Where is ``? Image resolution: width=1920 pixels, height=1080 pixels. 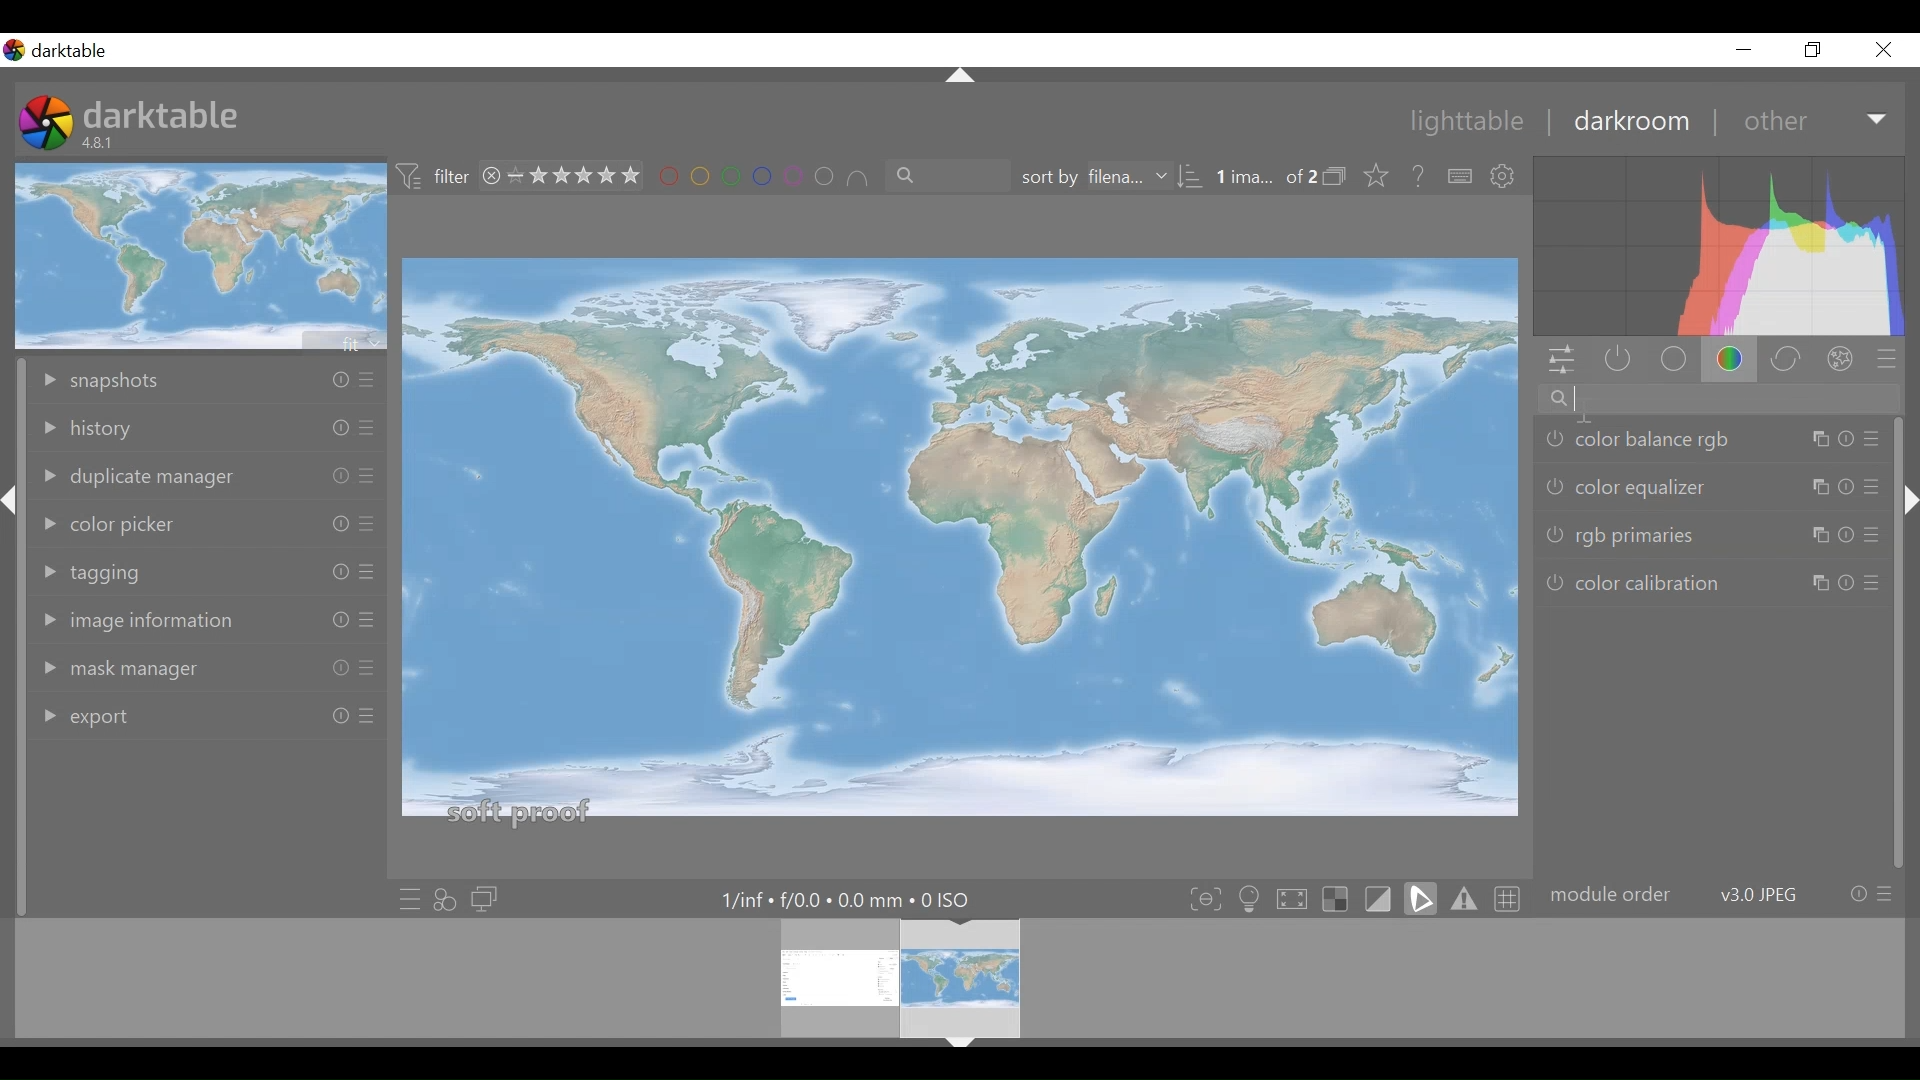  is located at coordinates (1829, 488).